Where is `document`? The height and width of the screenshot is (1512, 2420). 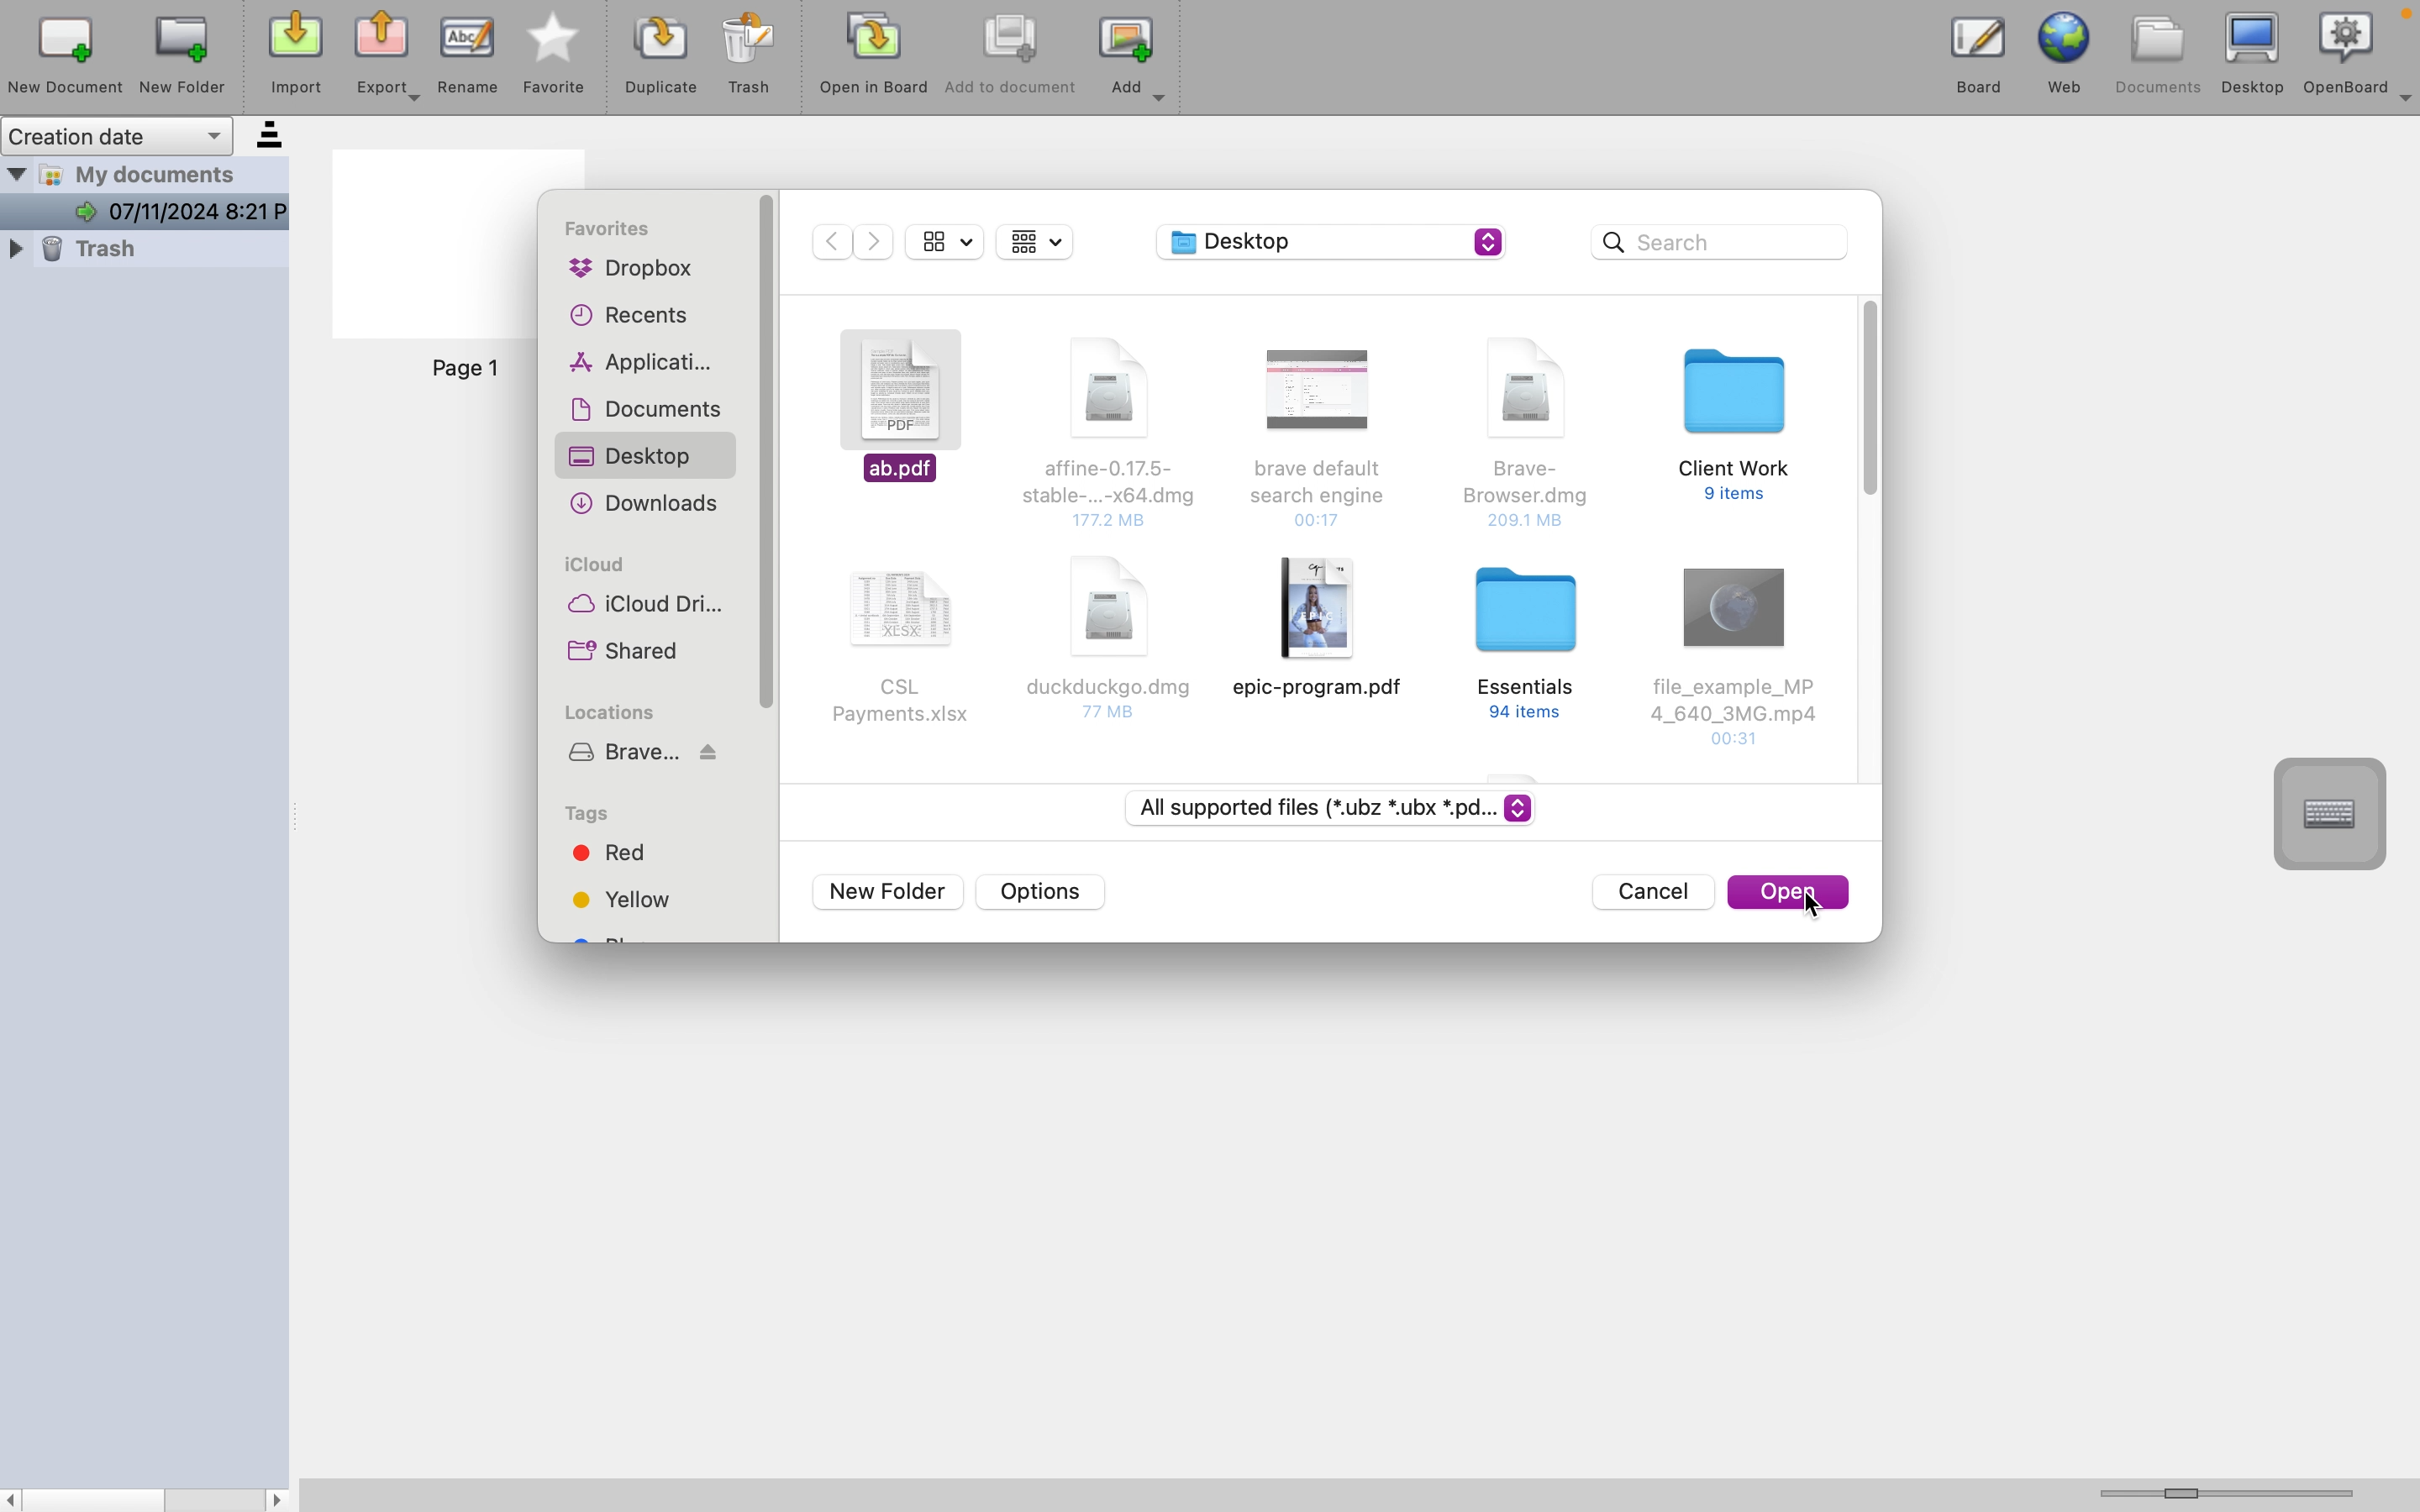
document is located at coordinates (1741, 427).